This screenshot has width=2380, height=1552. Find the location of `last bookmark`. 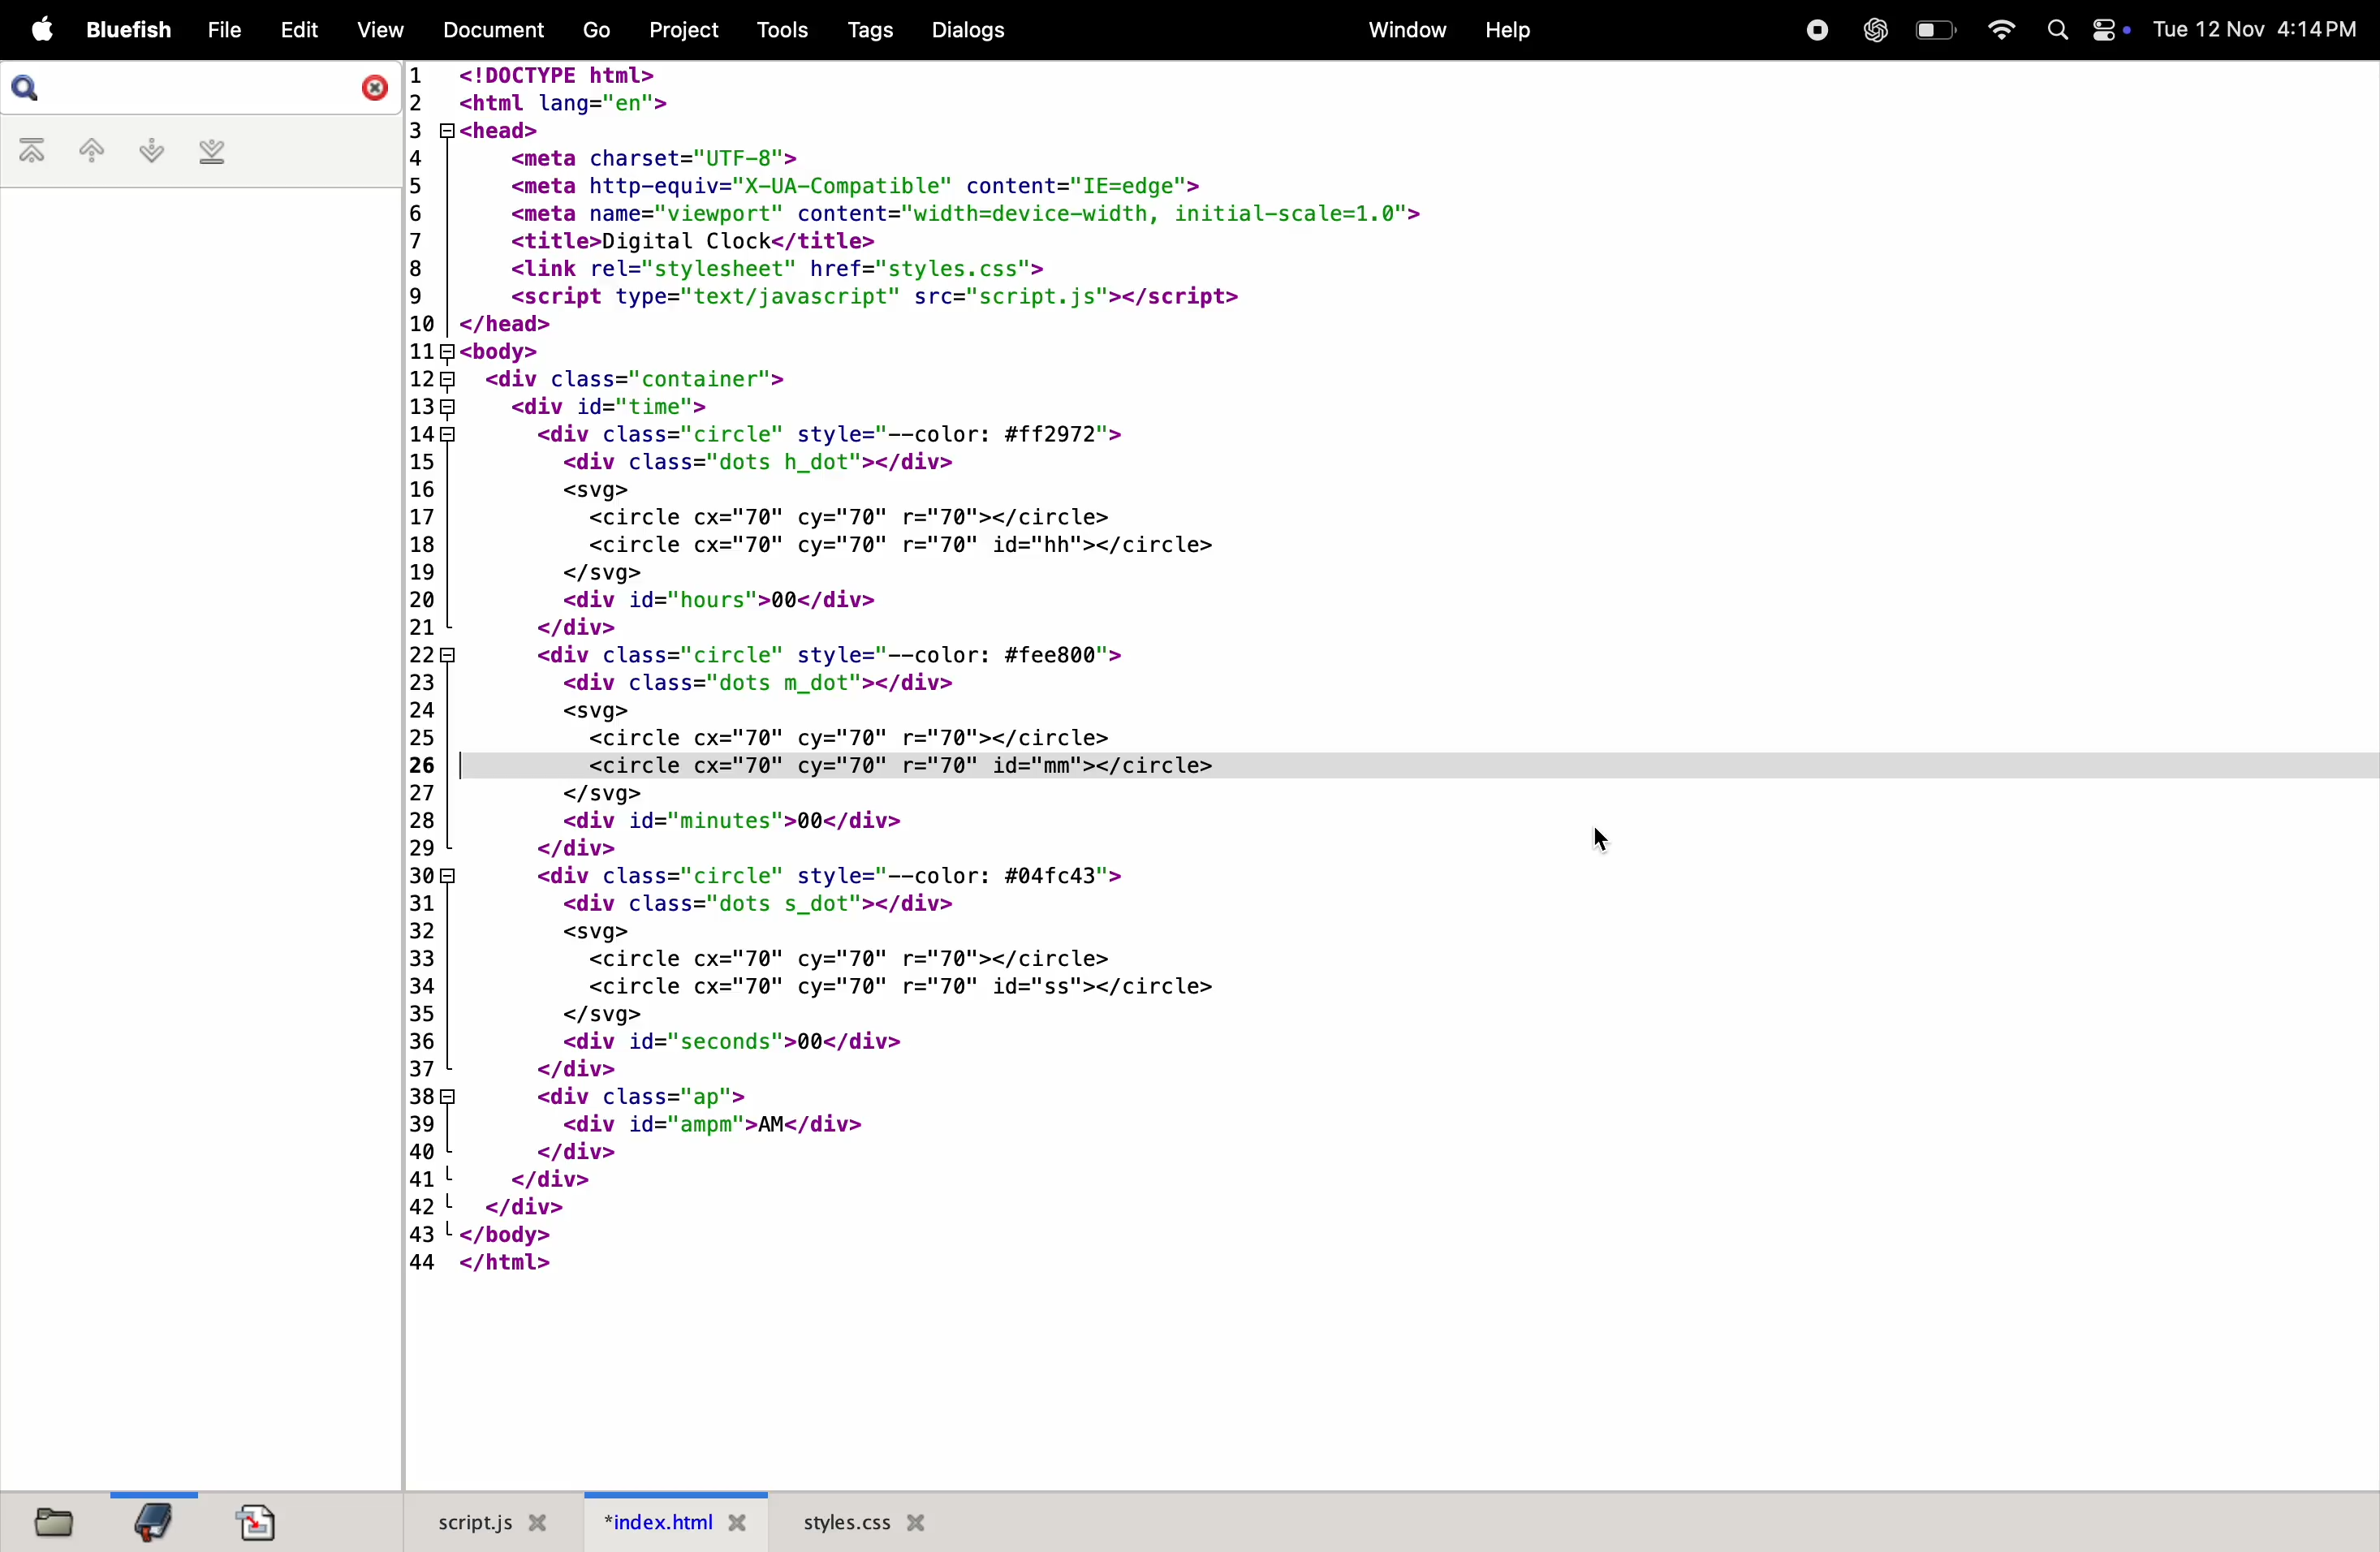

last bookmark is located at coordinates (209, 153).